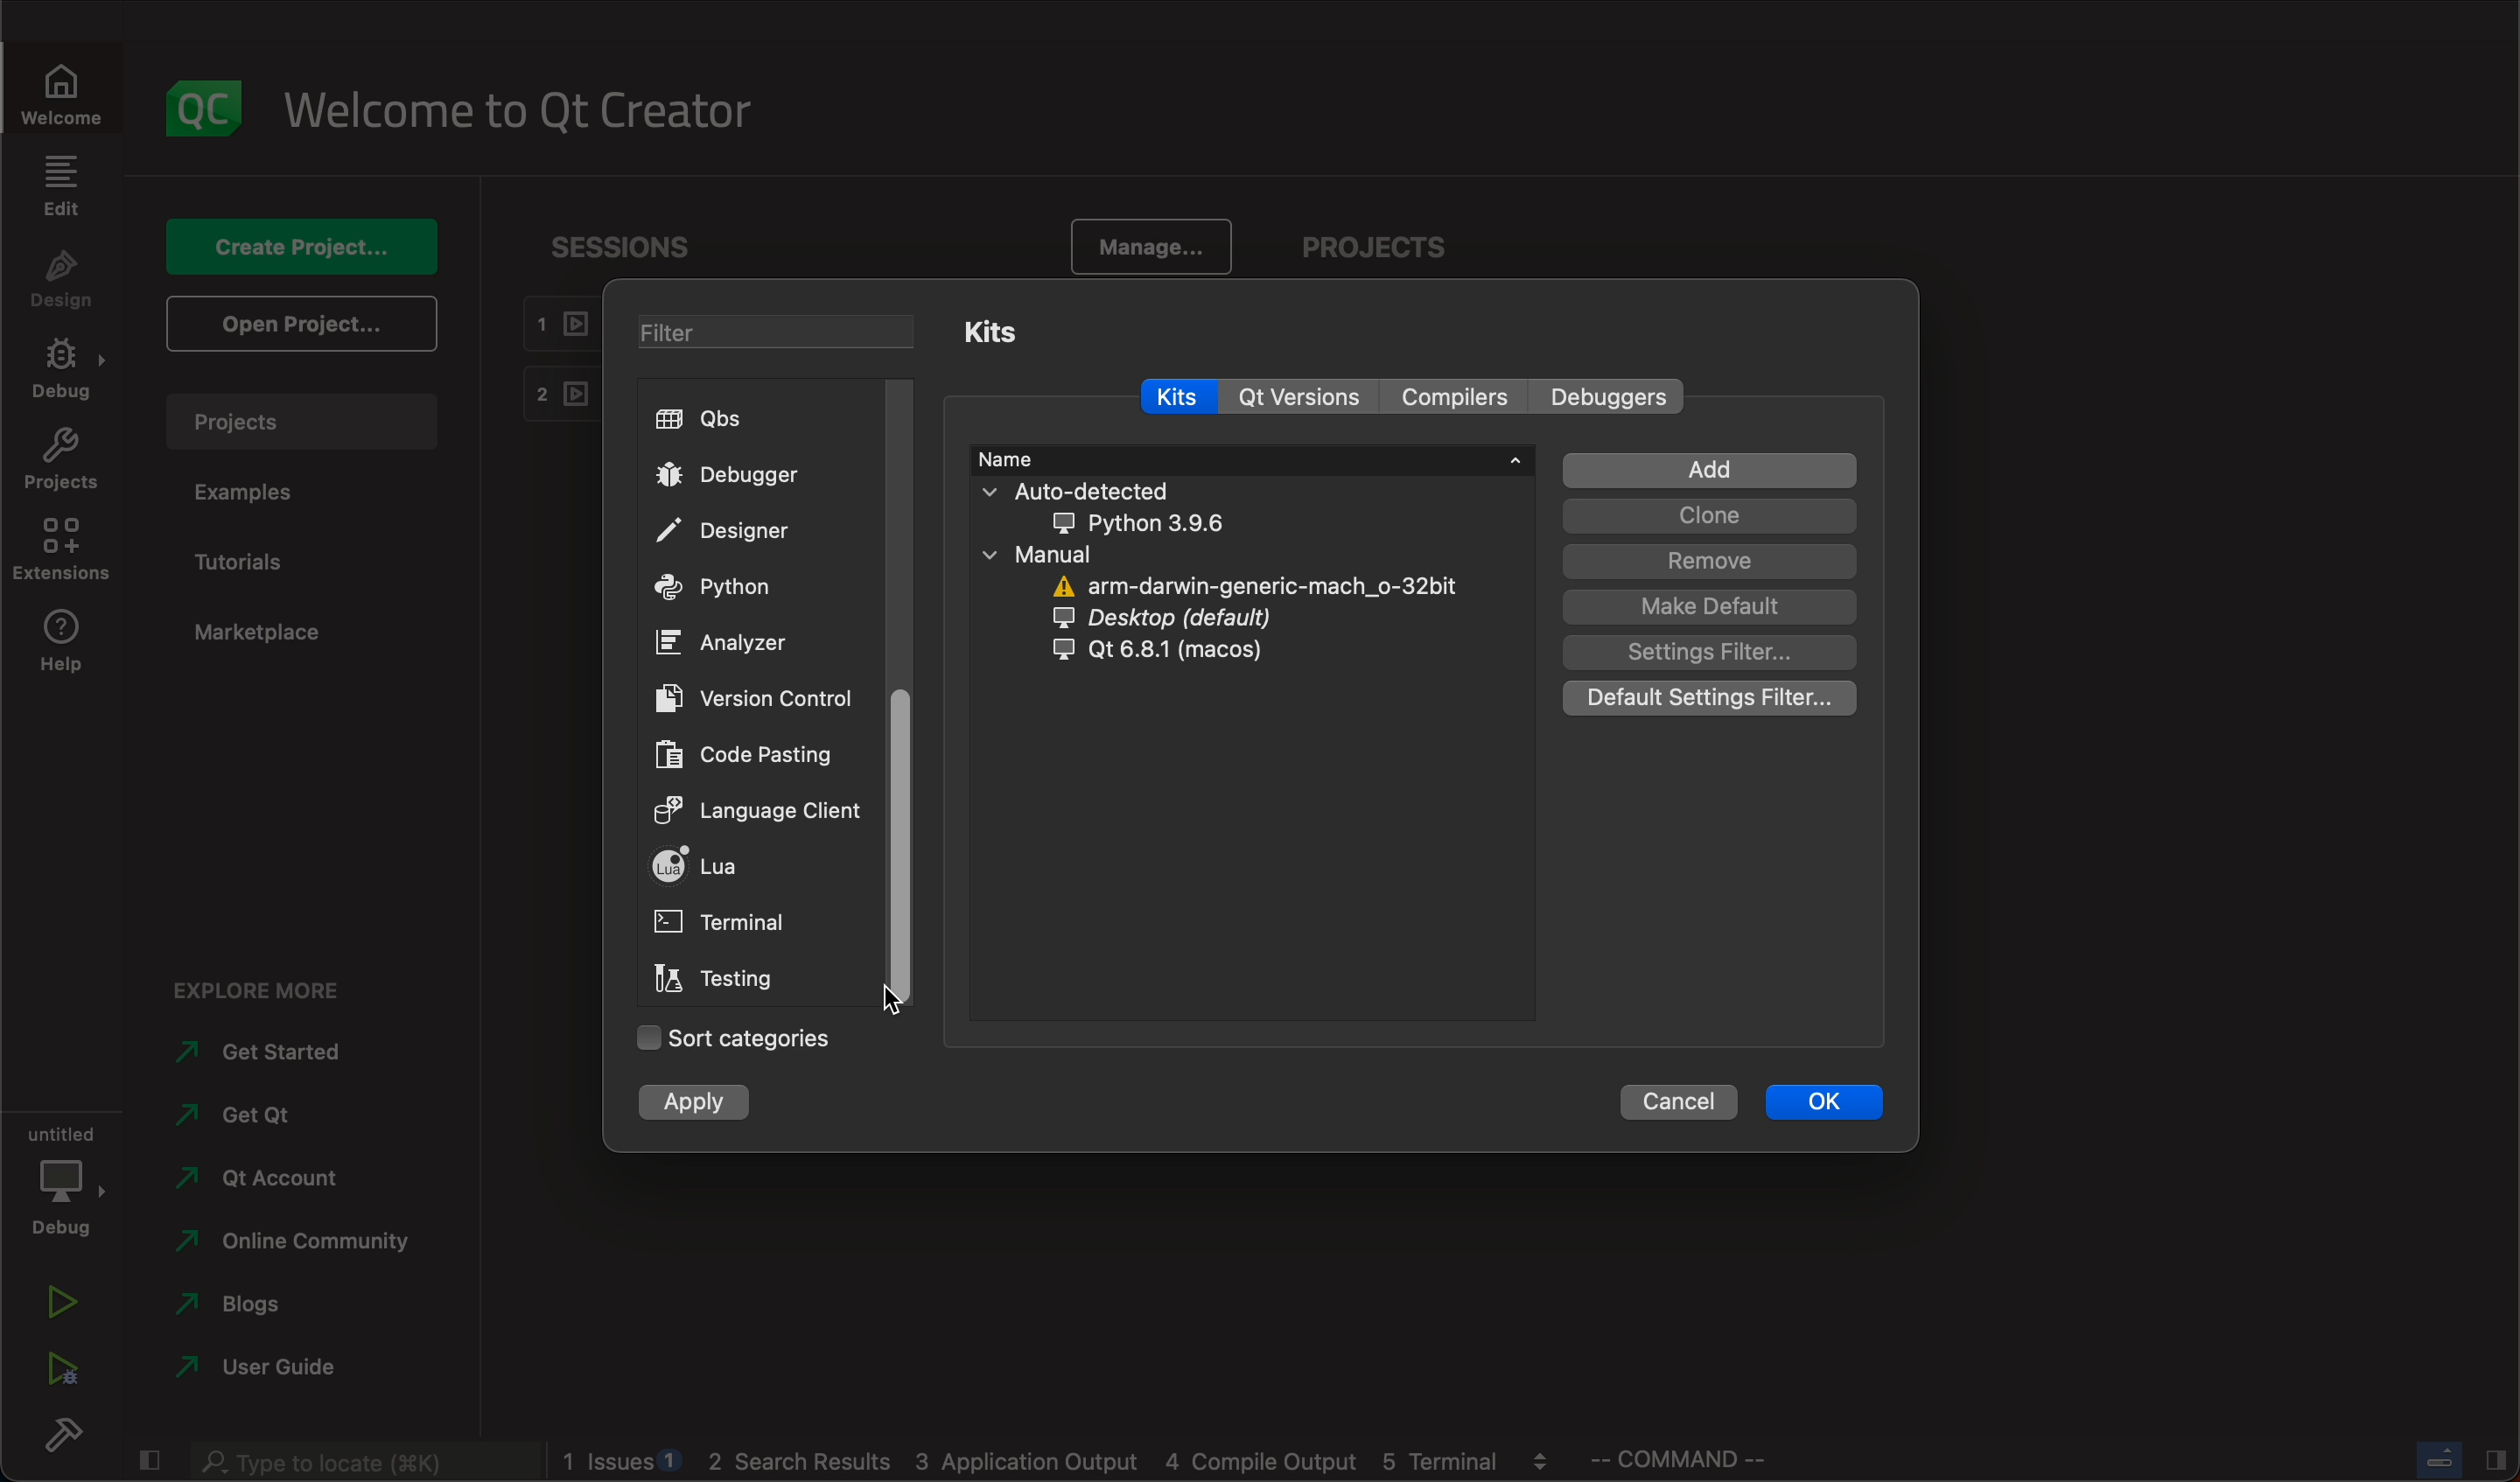 Image resolution: width=2520 pixels, height=1482 pixels. Describe the element at coordinates (778, 331) in the screenshot. I see `filters` at that location.